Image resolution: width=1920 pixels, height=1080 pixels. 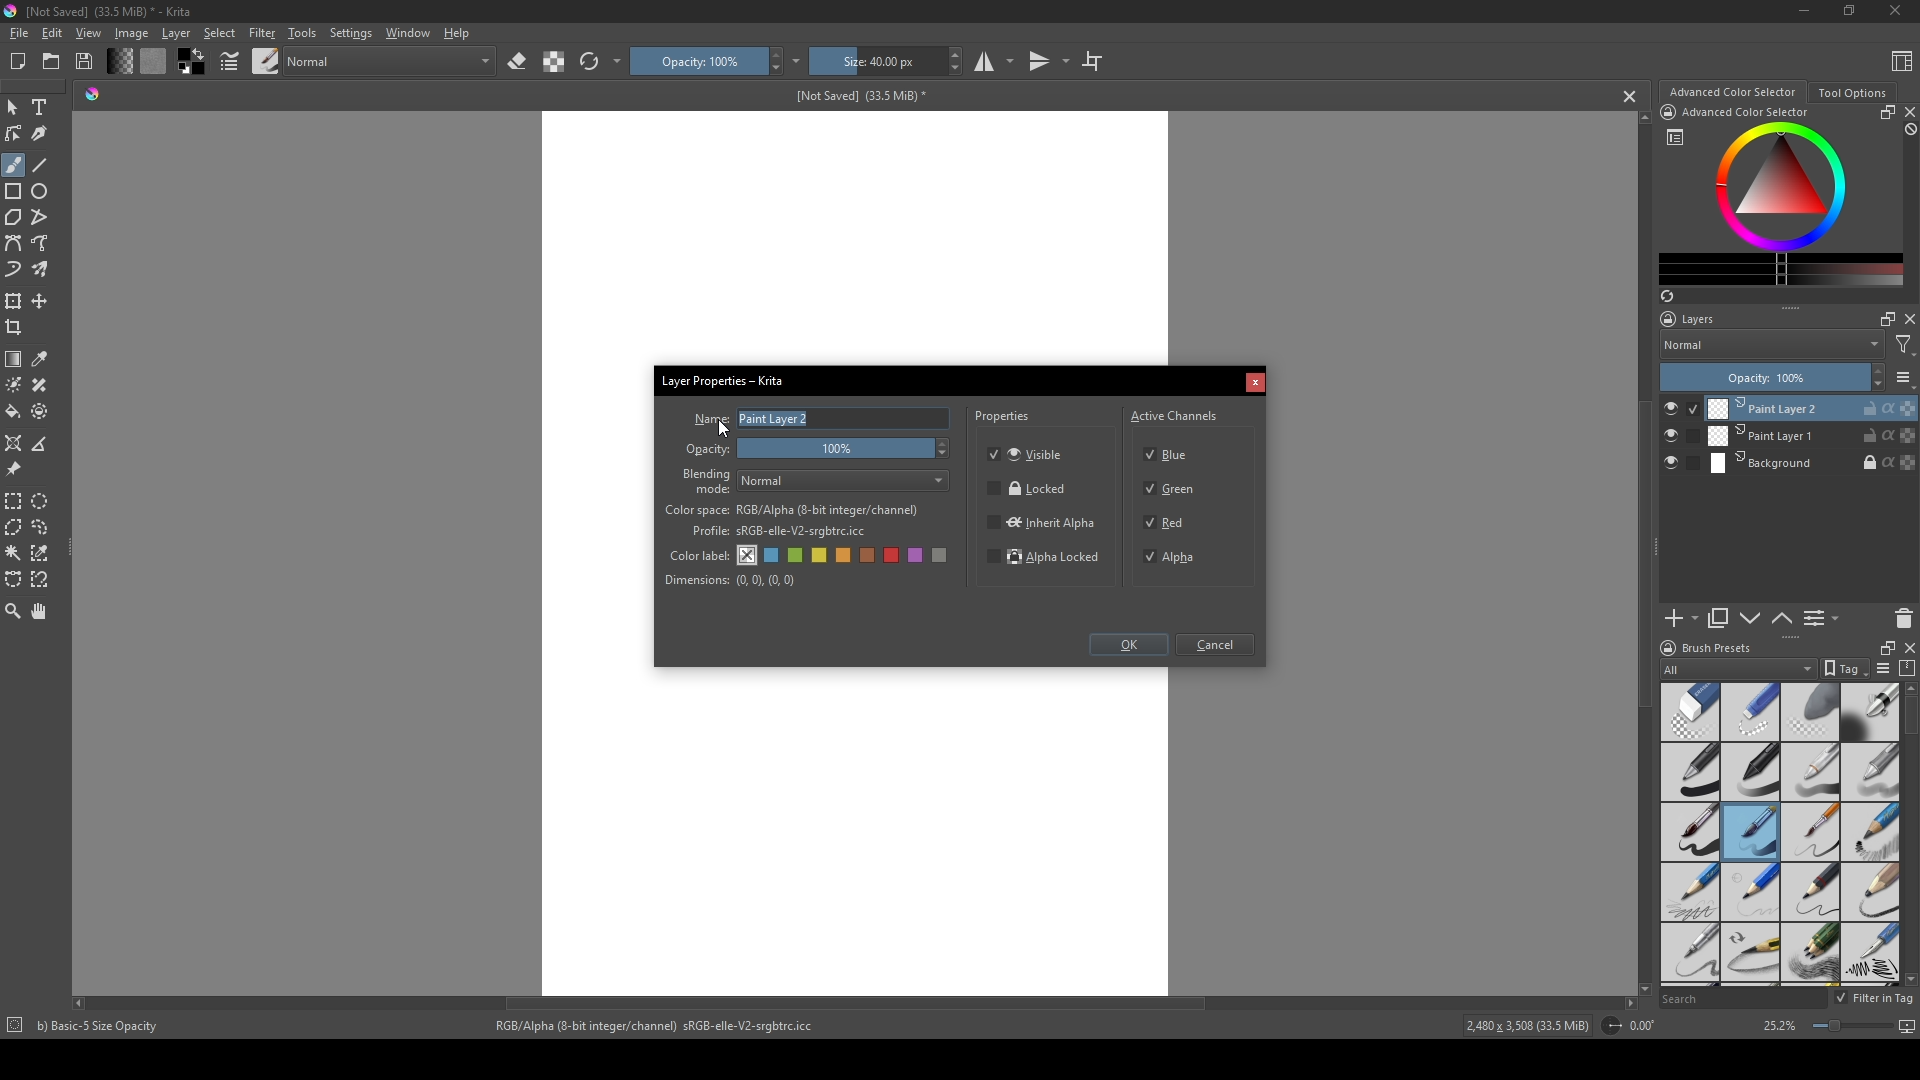 What do you see at coordinates (14, 500) in the screenshot?
I see `rectangular` at bounding box center [14, 500].